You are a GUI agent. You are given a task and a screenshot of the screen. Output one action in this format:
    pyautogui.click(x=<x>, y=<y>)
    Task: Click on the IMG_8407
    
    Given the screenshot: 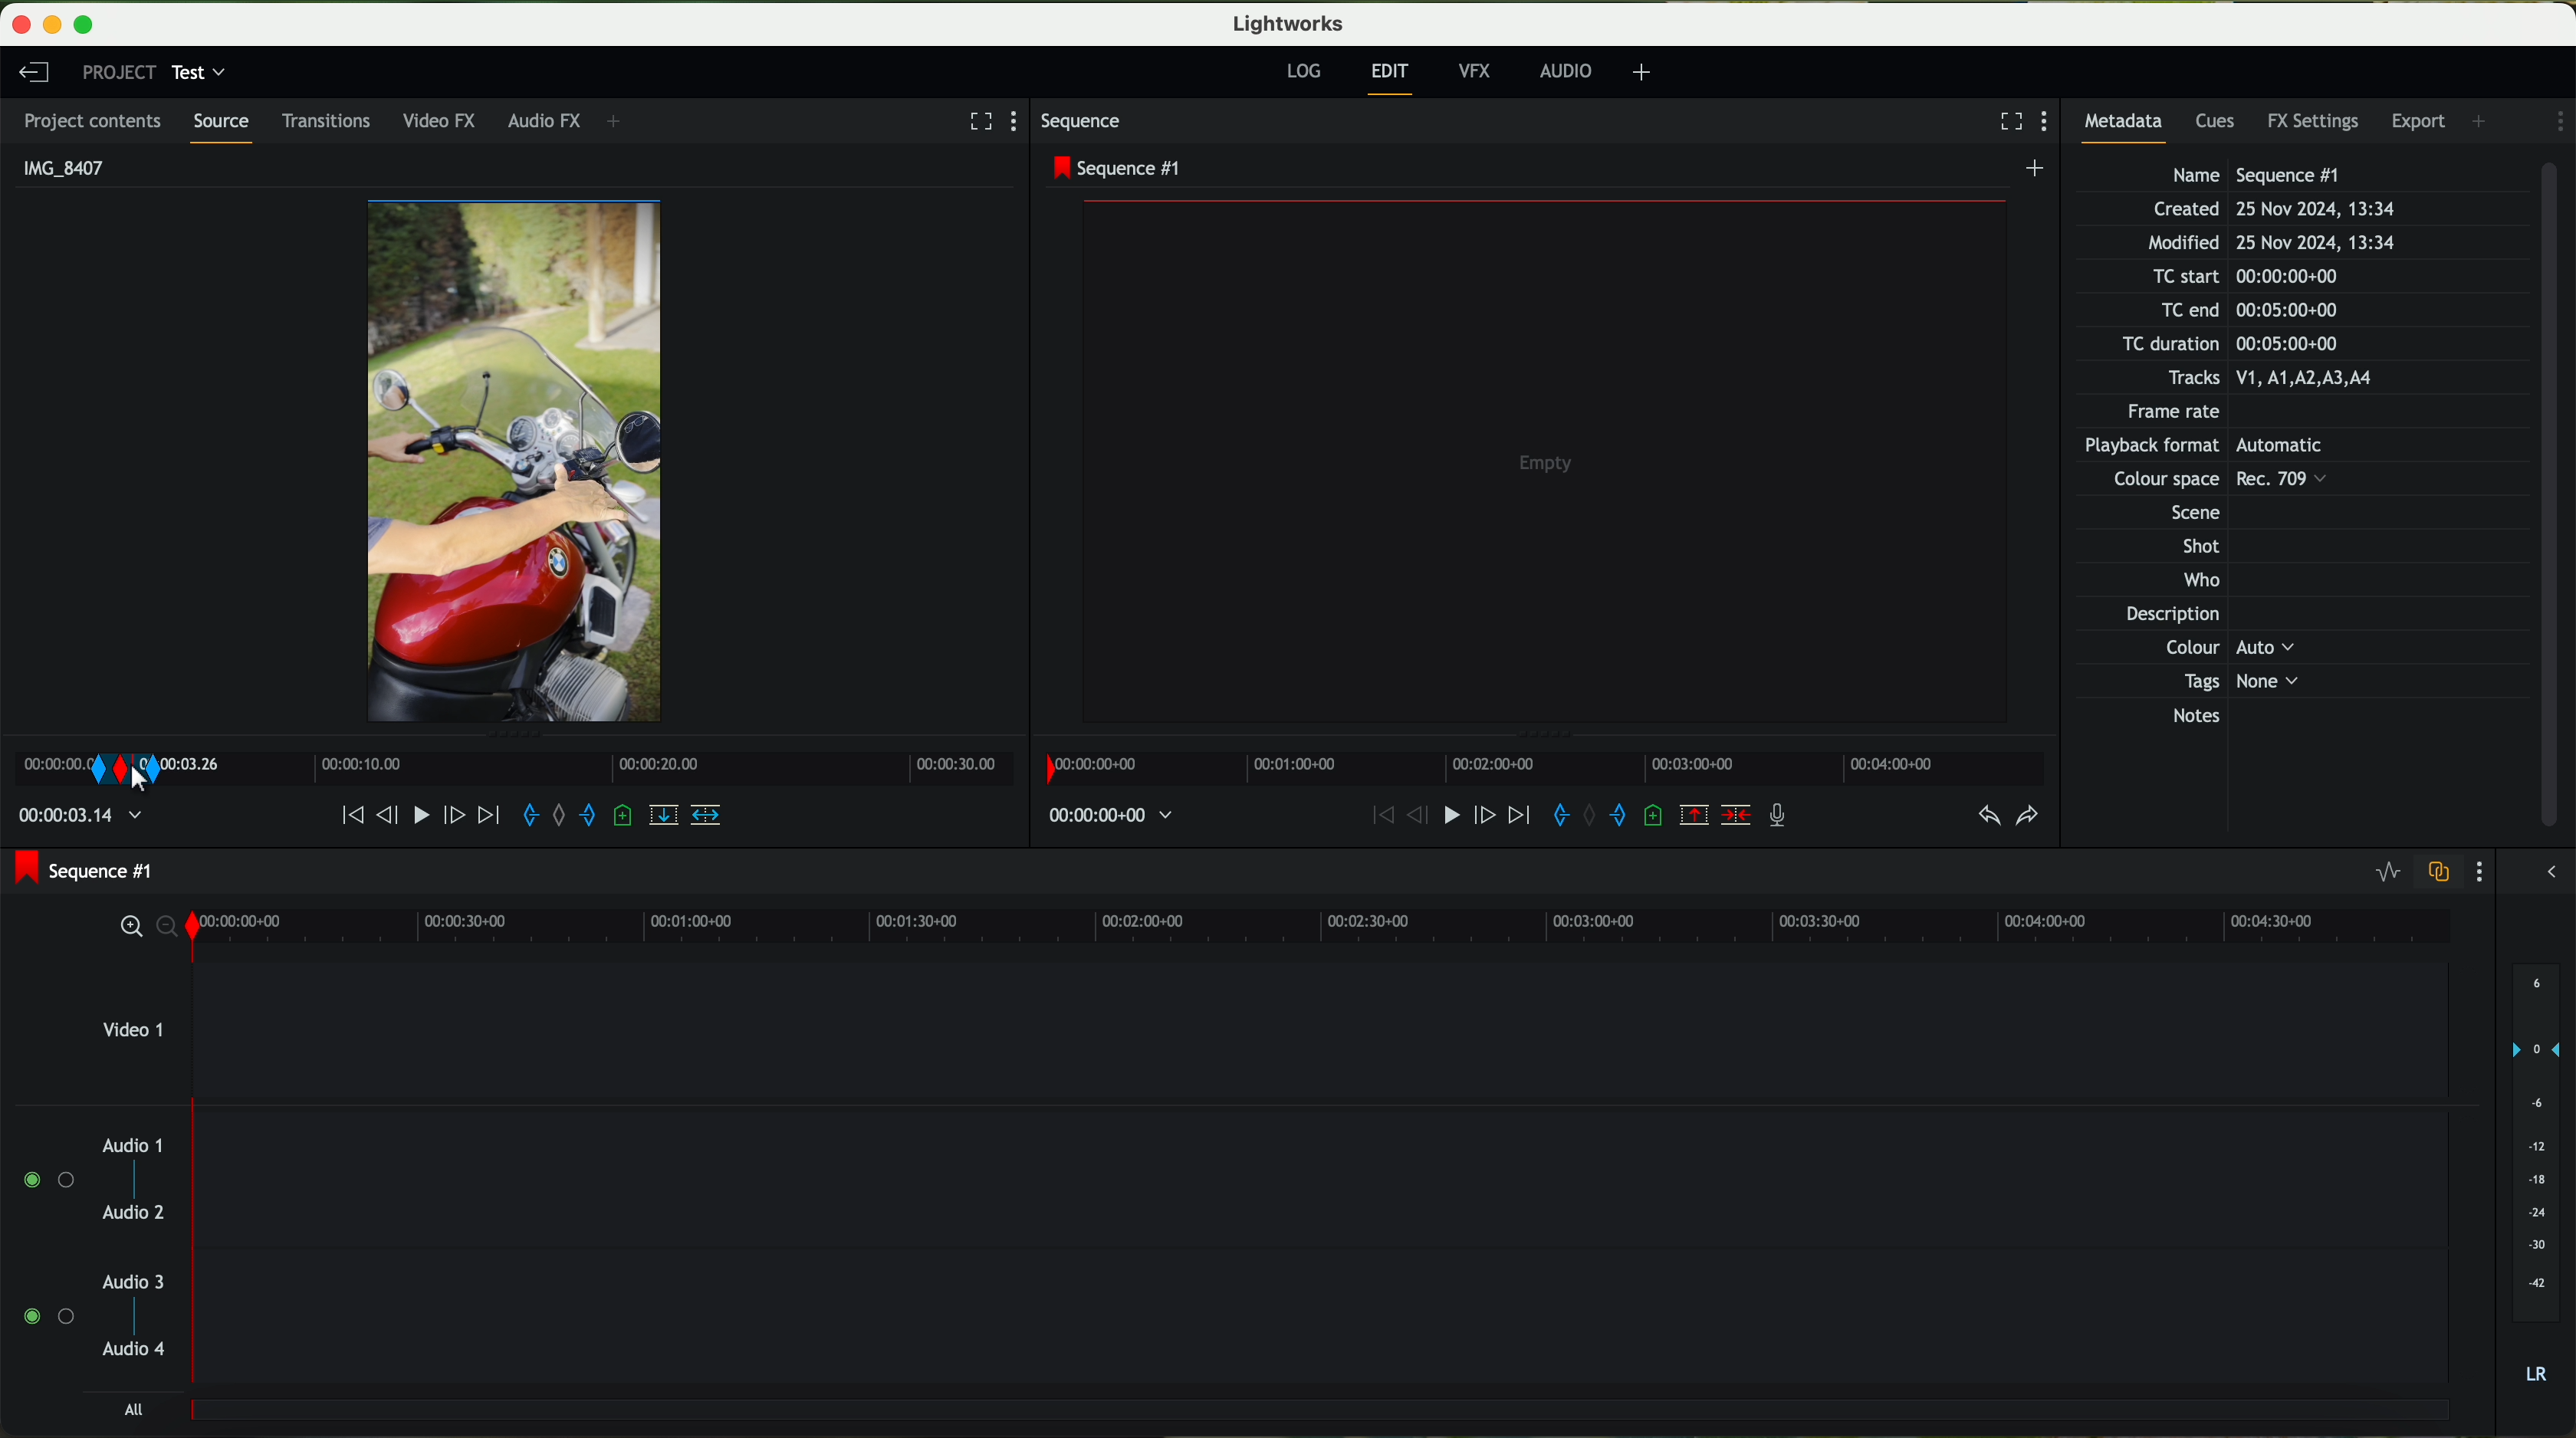 What is the action you would take?
    pyautogui.click(x=59, y=166)
    